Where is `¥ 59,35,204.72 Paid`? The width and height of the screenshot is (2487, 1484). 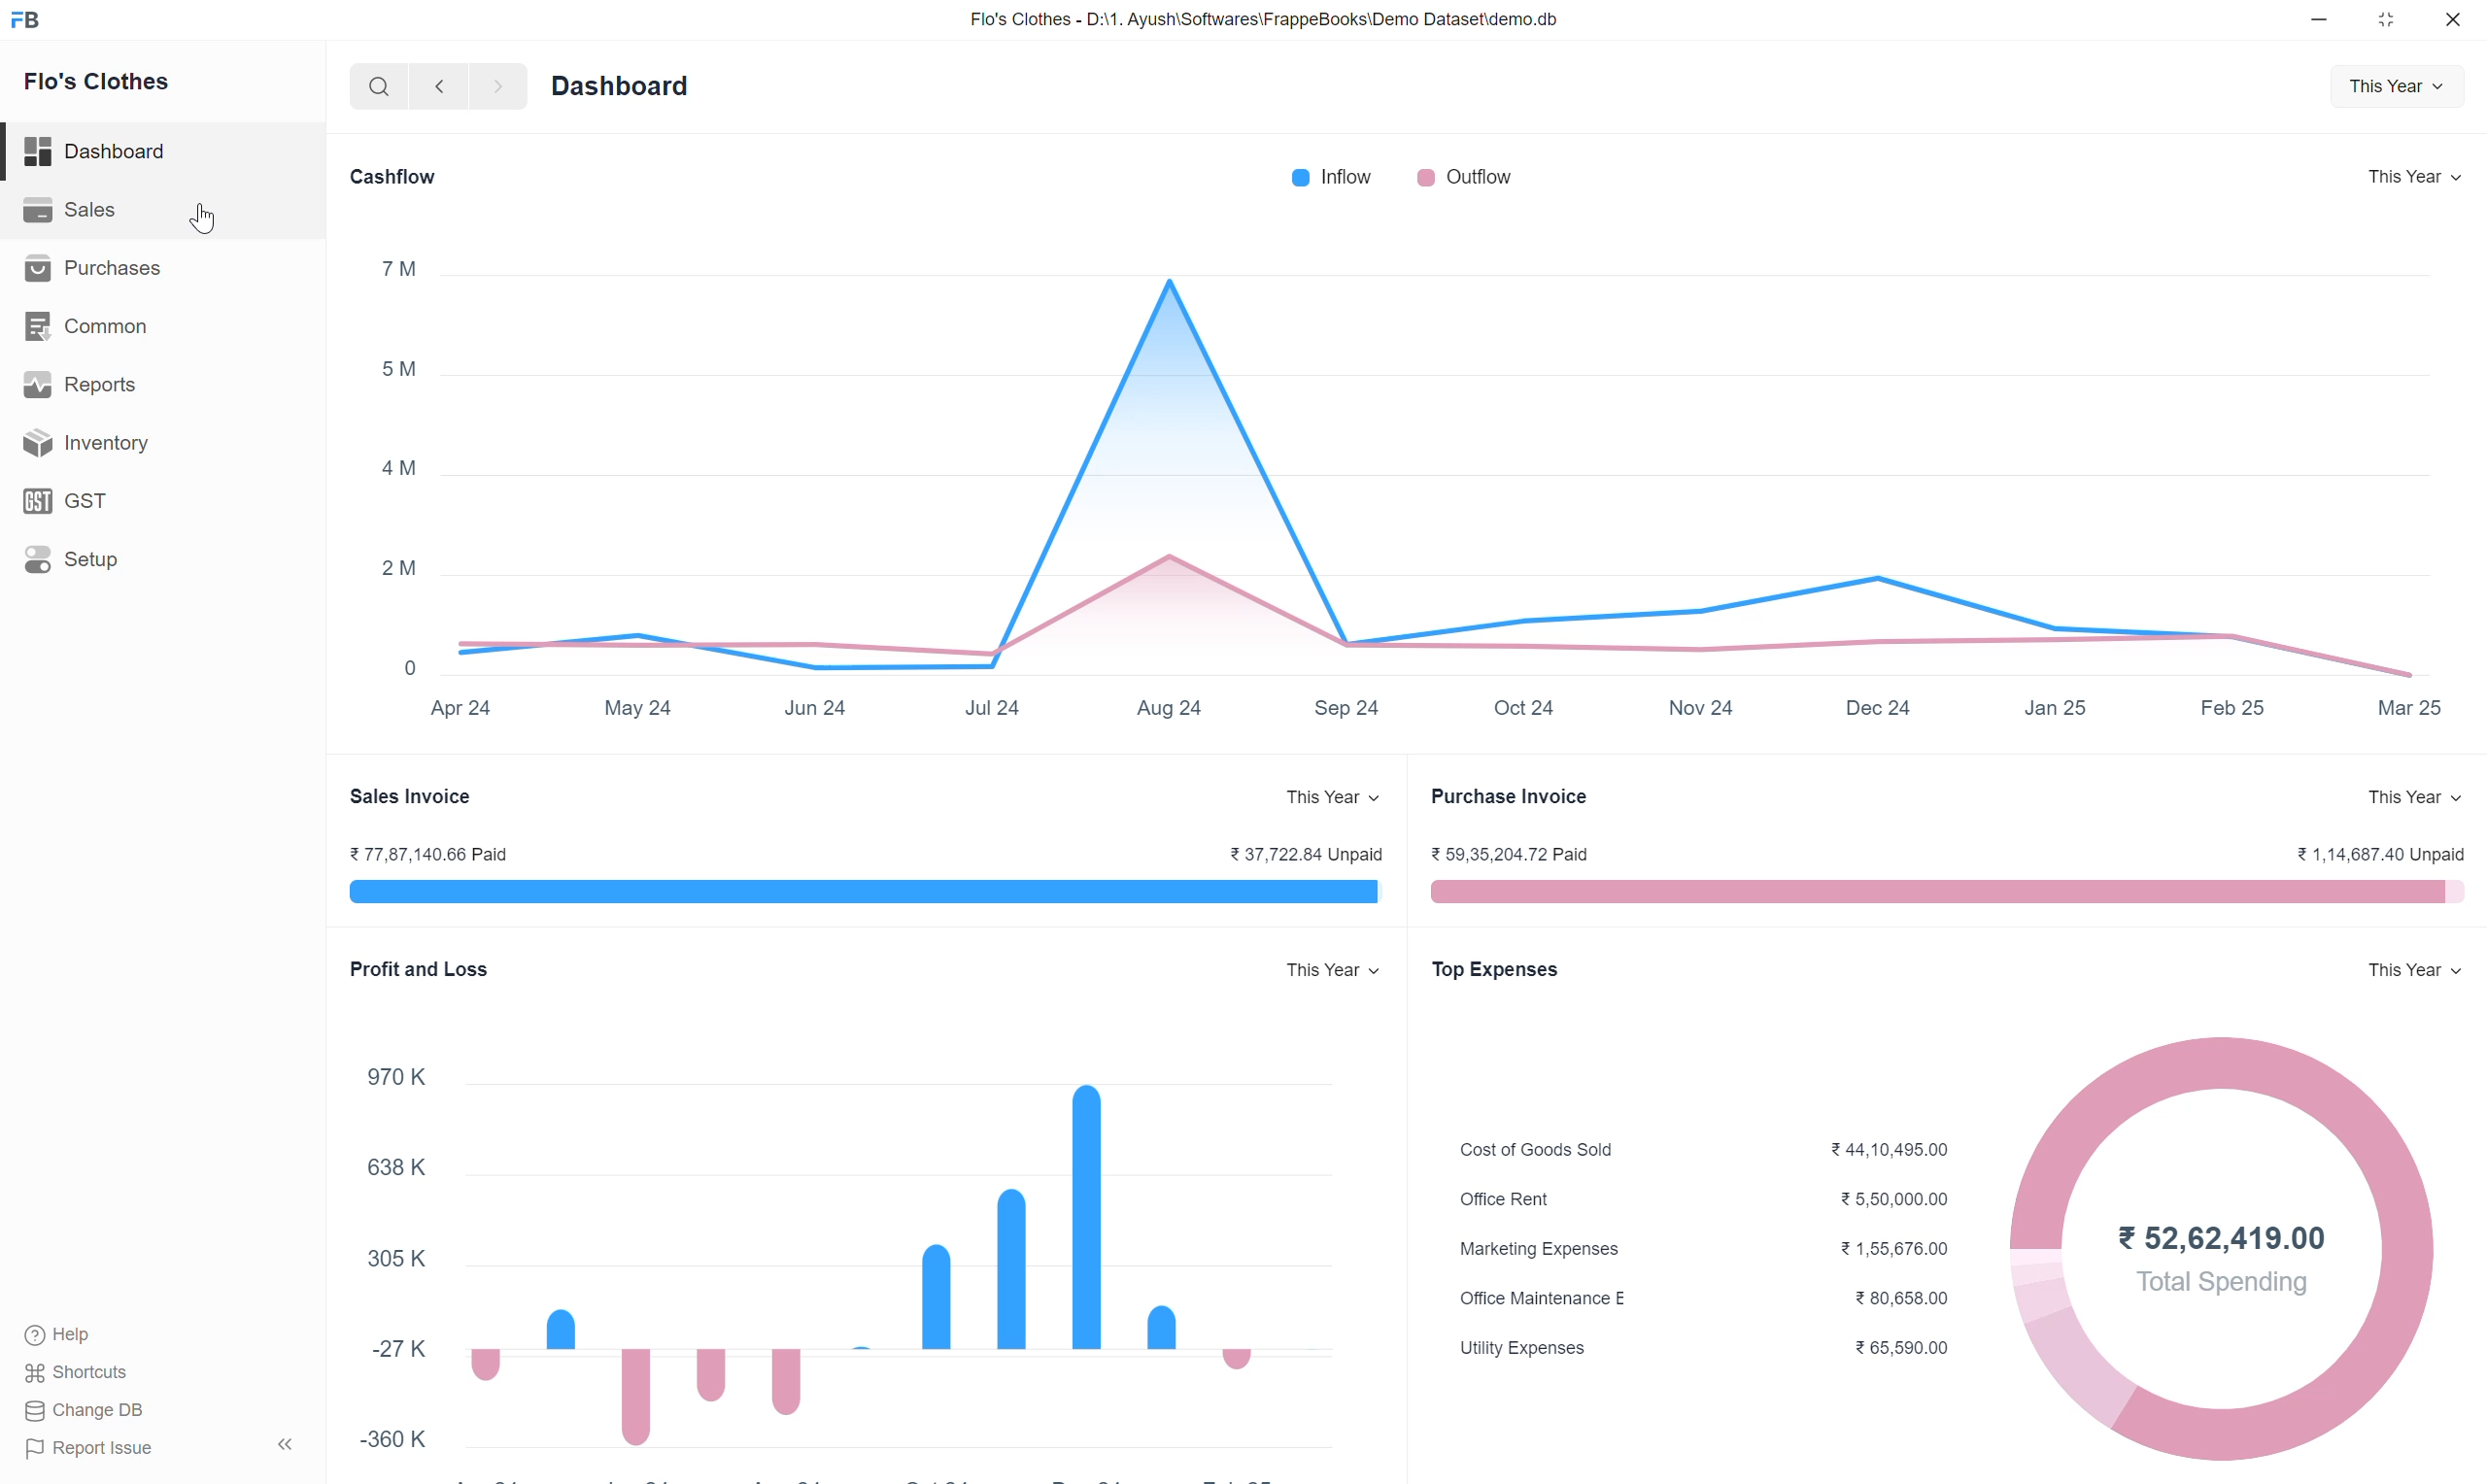 ¥ 59,35,204.72 Paid is located at coordinates (1508, 852).